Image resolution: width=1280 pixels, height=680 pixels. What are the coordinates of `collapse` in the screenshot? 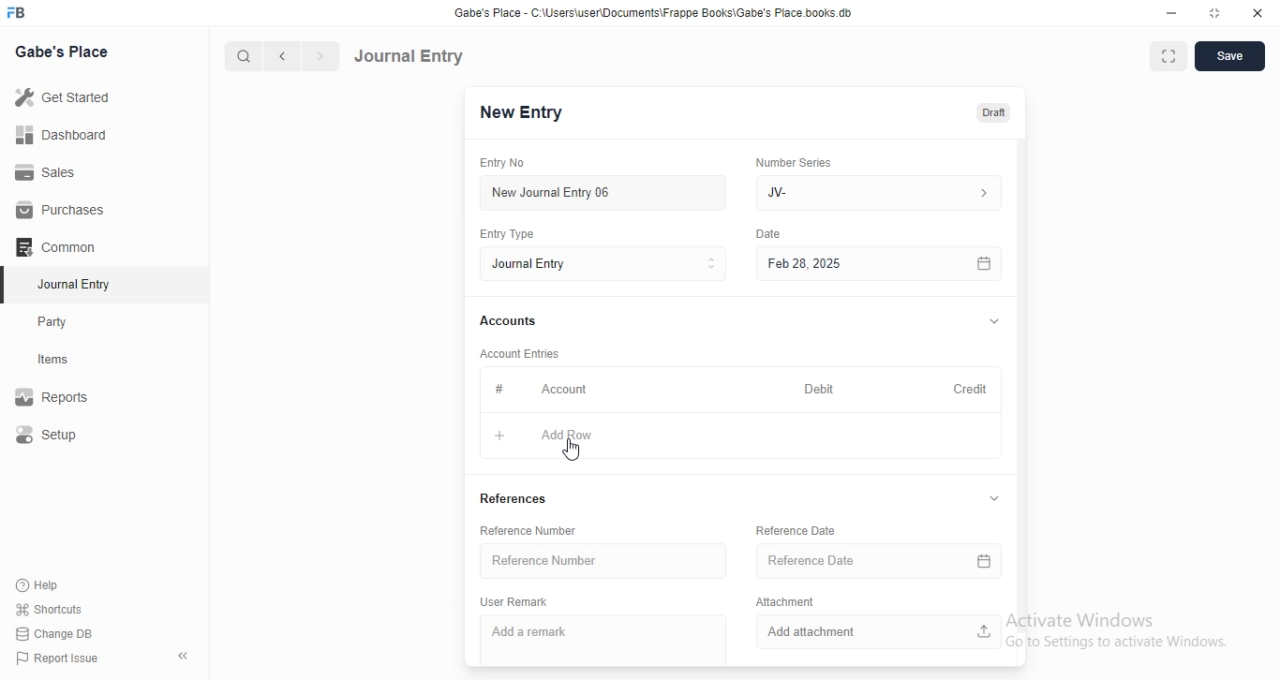 It's located at (995, 498).